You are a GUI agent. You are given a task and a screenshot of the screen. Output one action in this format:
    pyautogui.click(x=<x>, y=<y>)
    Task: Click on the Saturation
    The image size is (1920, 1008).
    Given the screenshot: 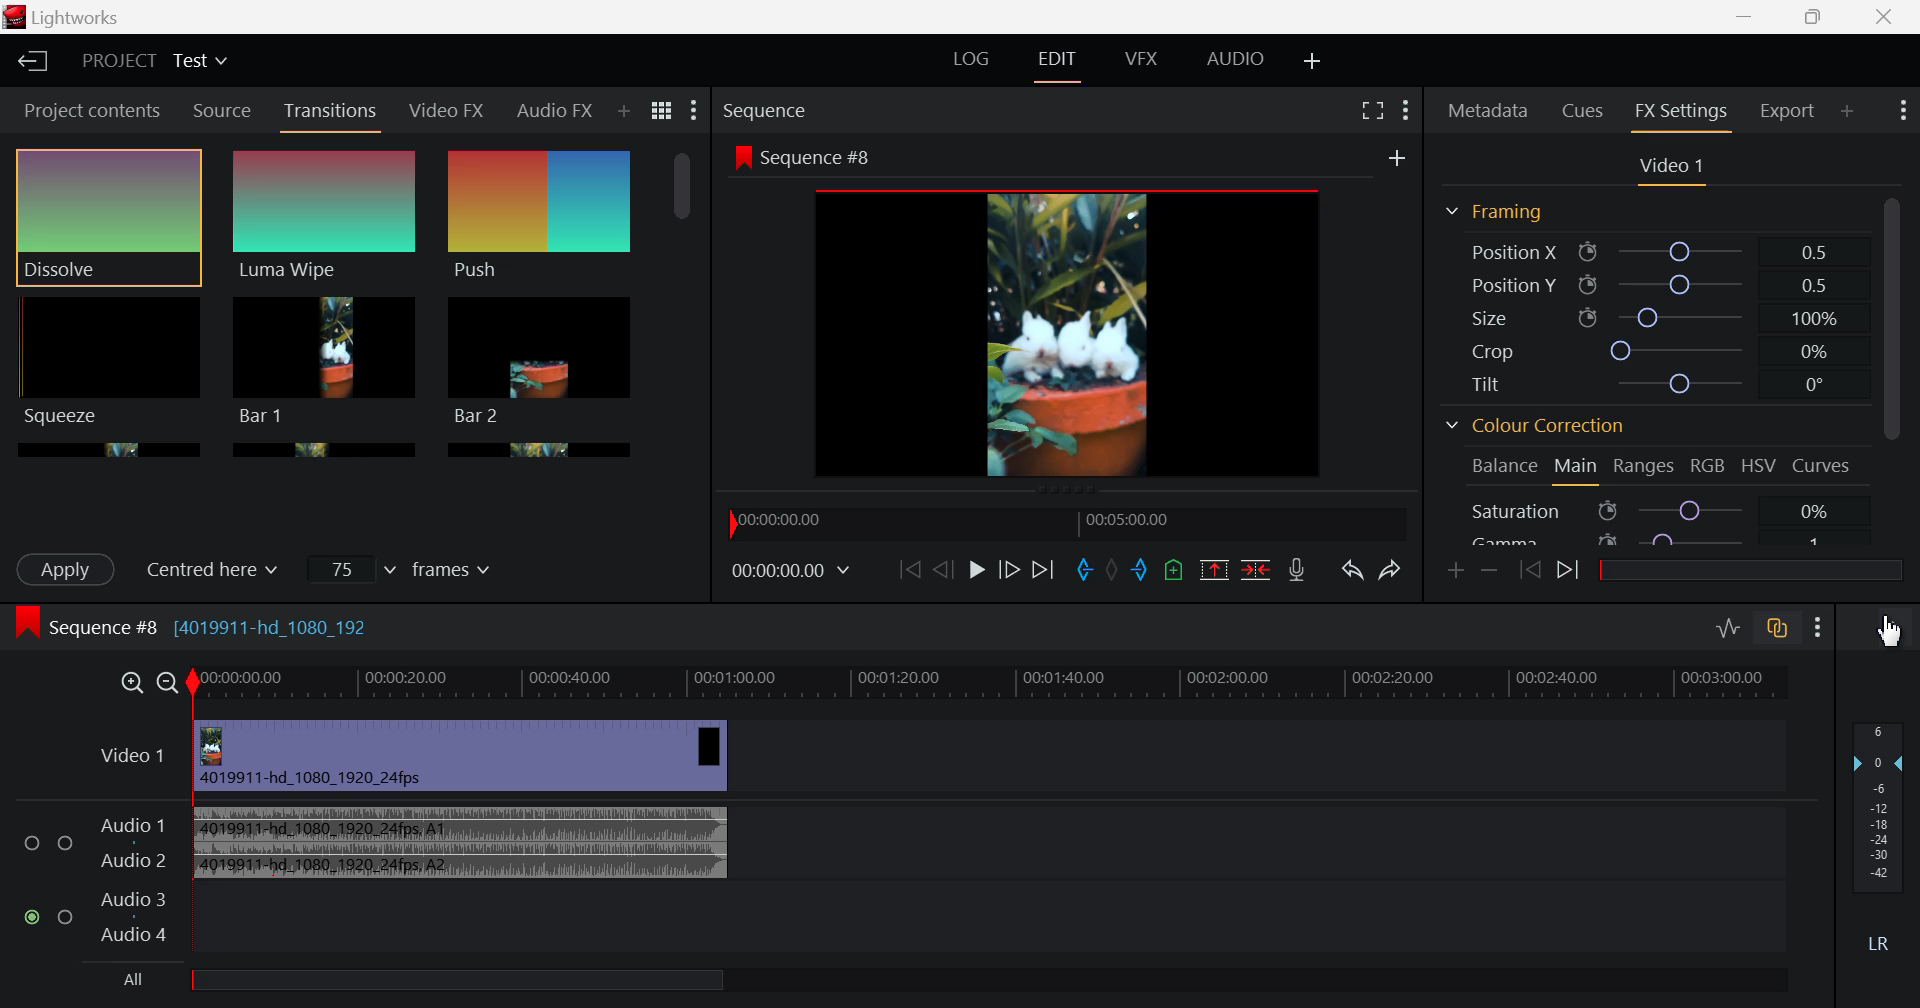 What is the action you would take?
    pyautogui.click(x=1654, y=510)
    